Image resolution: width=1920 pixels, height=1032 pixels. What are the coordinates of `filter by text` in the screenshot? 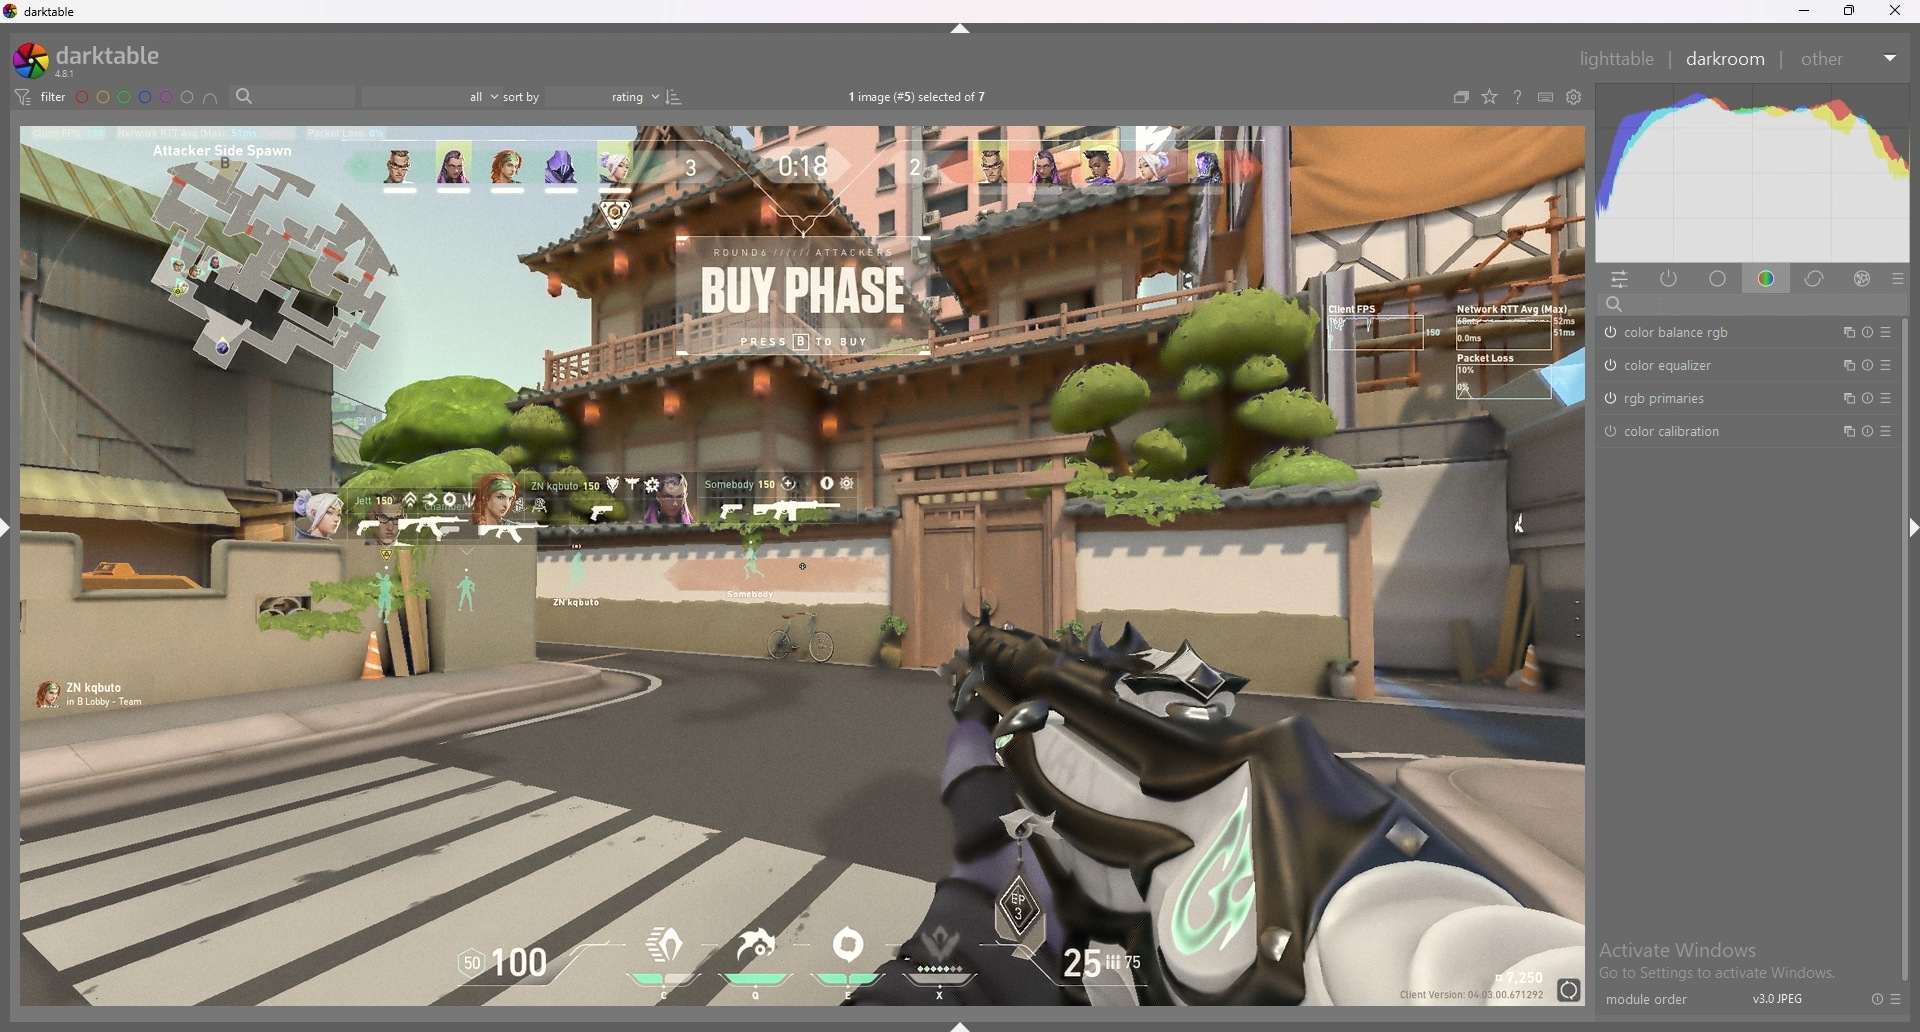 It's located at (292, 97).